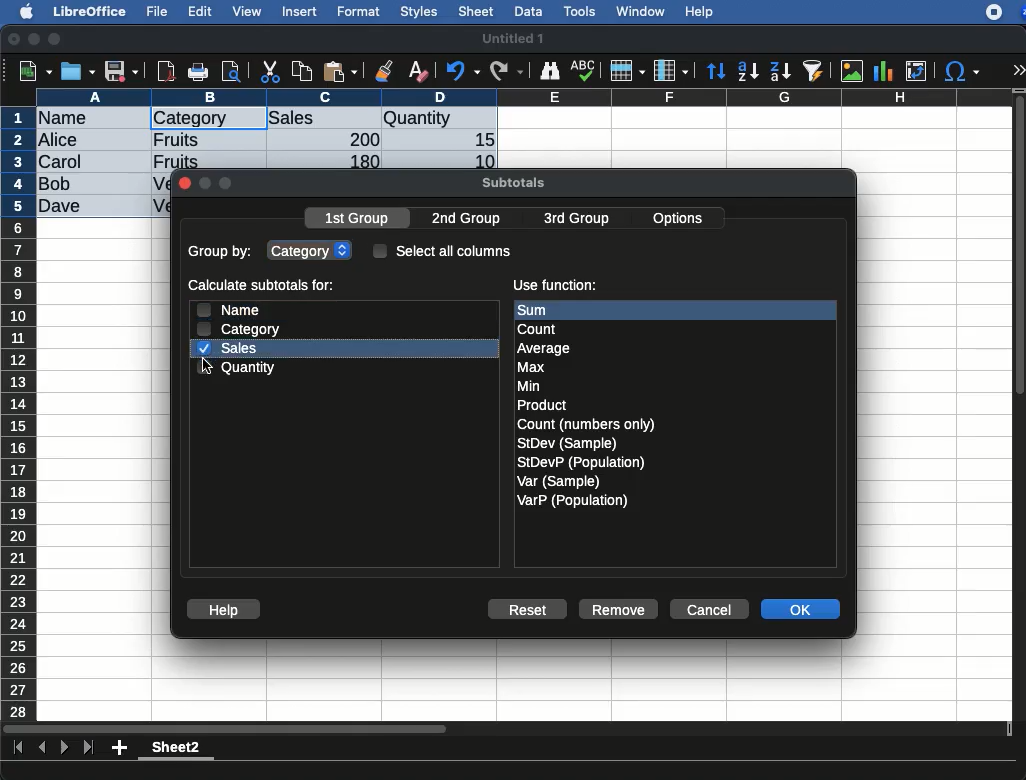  What do you see at coordinates (325, 119) in the screenshot?
I see `sales` at bounding box center [325, 119].